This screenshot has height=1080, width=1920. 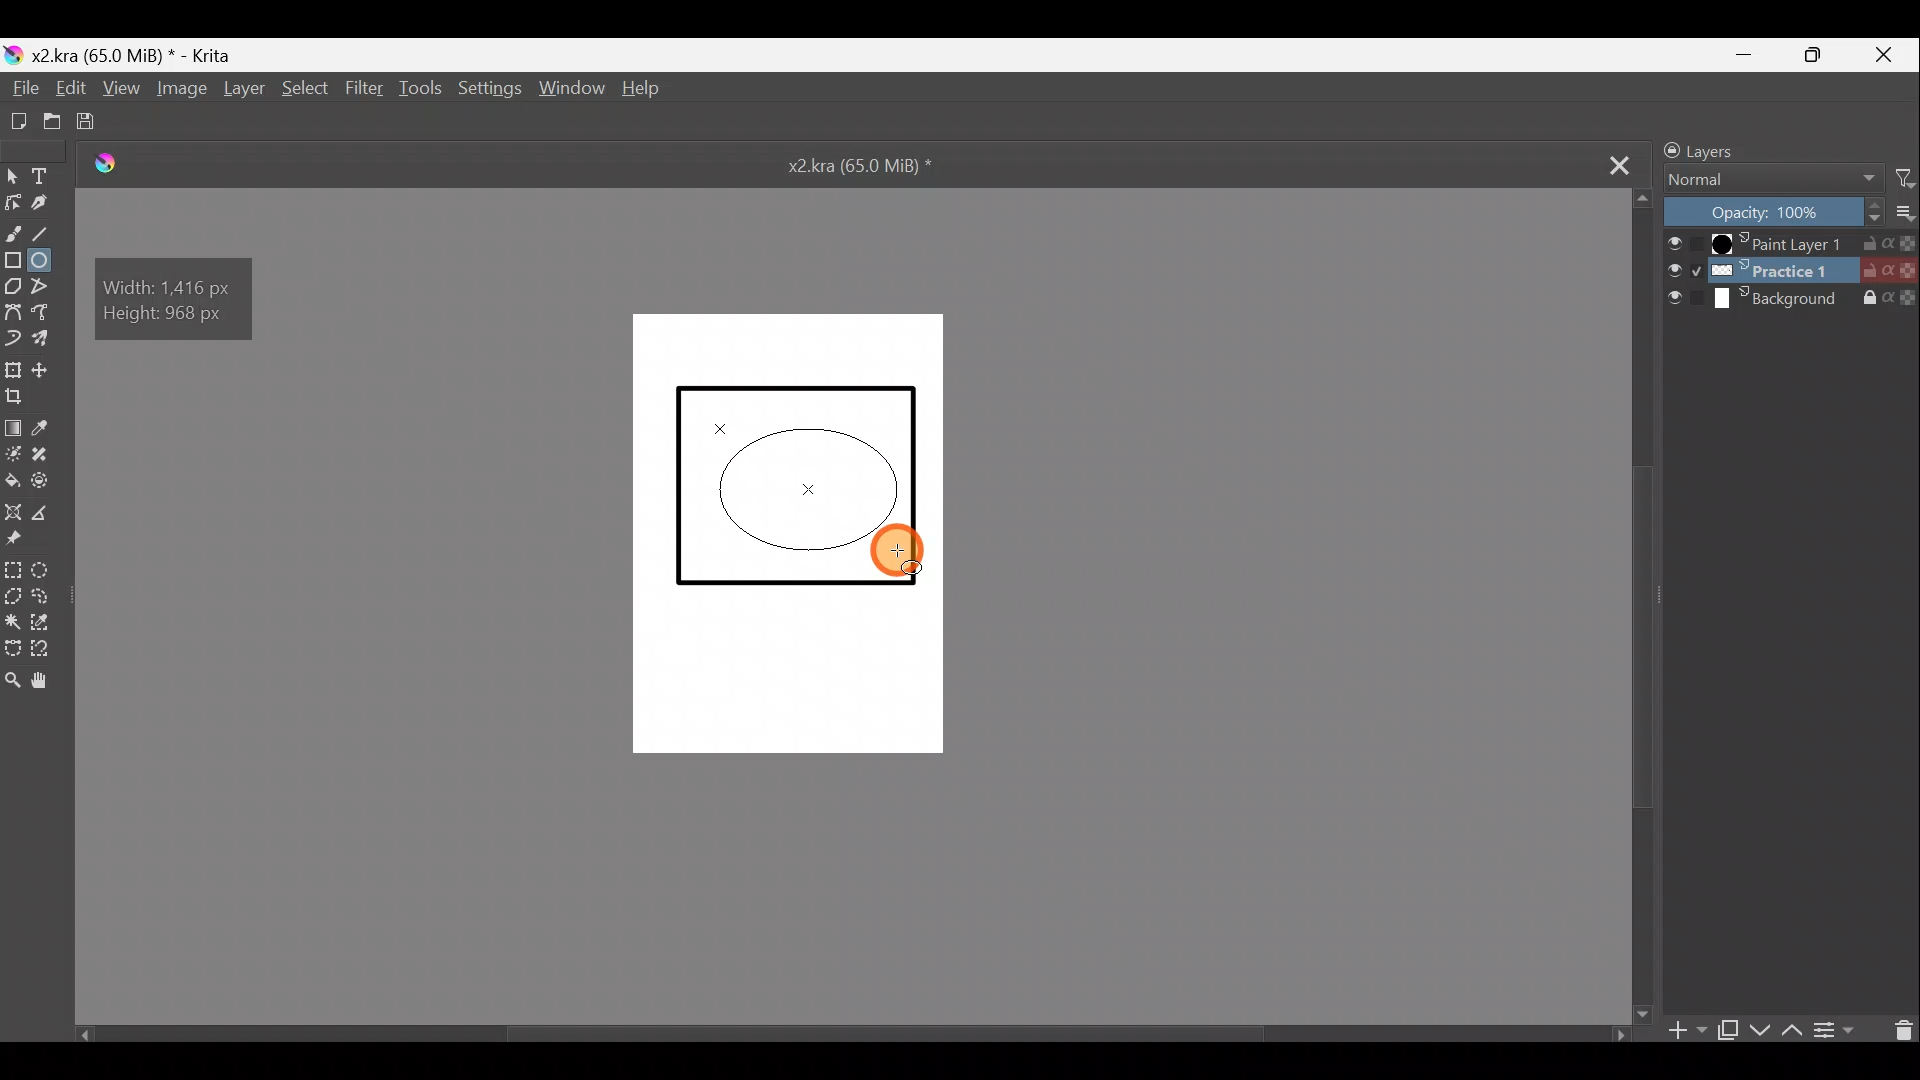 I want to click on View, so click(x=125, y=90).